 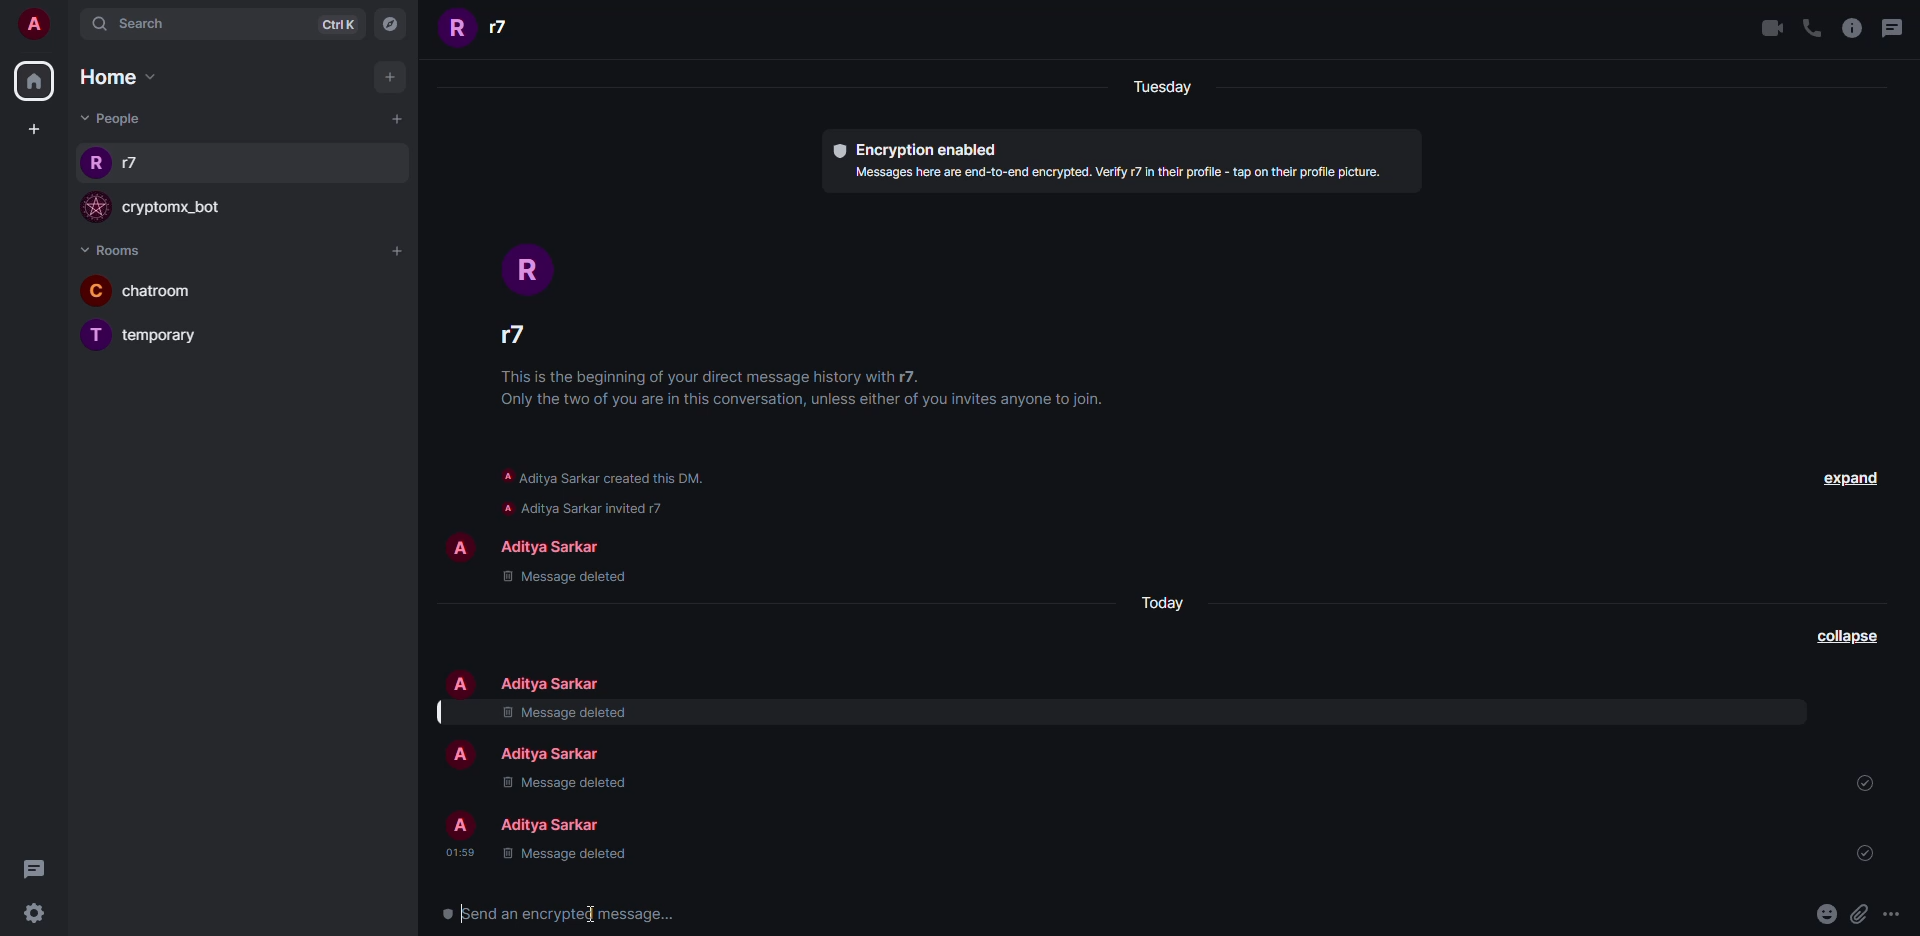 What do you see at coordinates (1158, 87) in the screenshot?
I see `day` at bounding box center [1158, 87].